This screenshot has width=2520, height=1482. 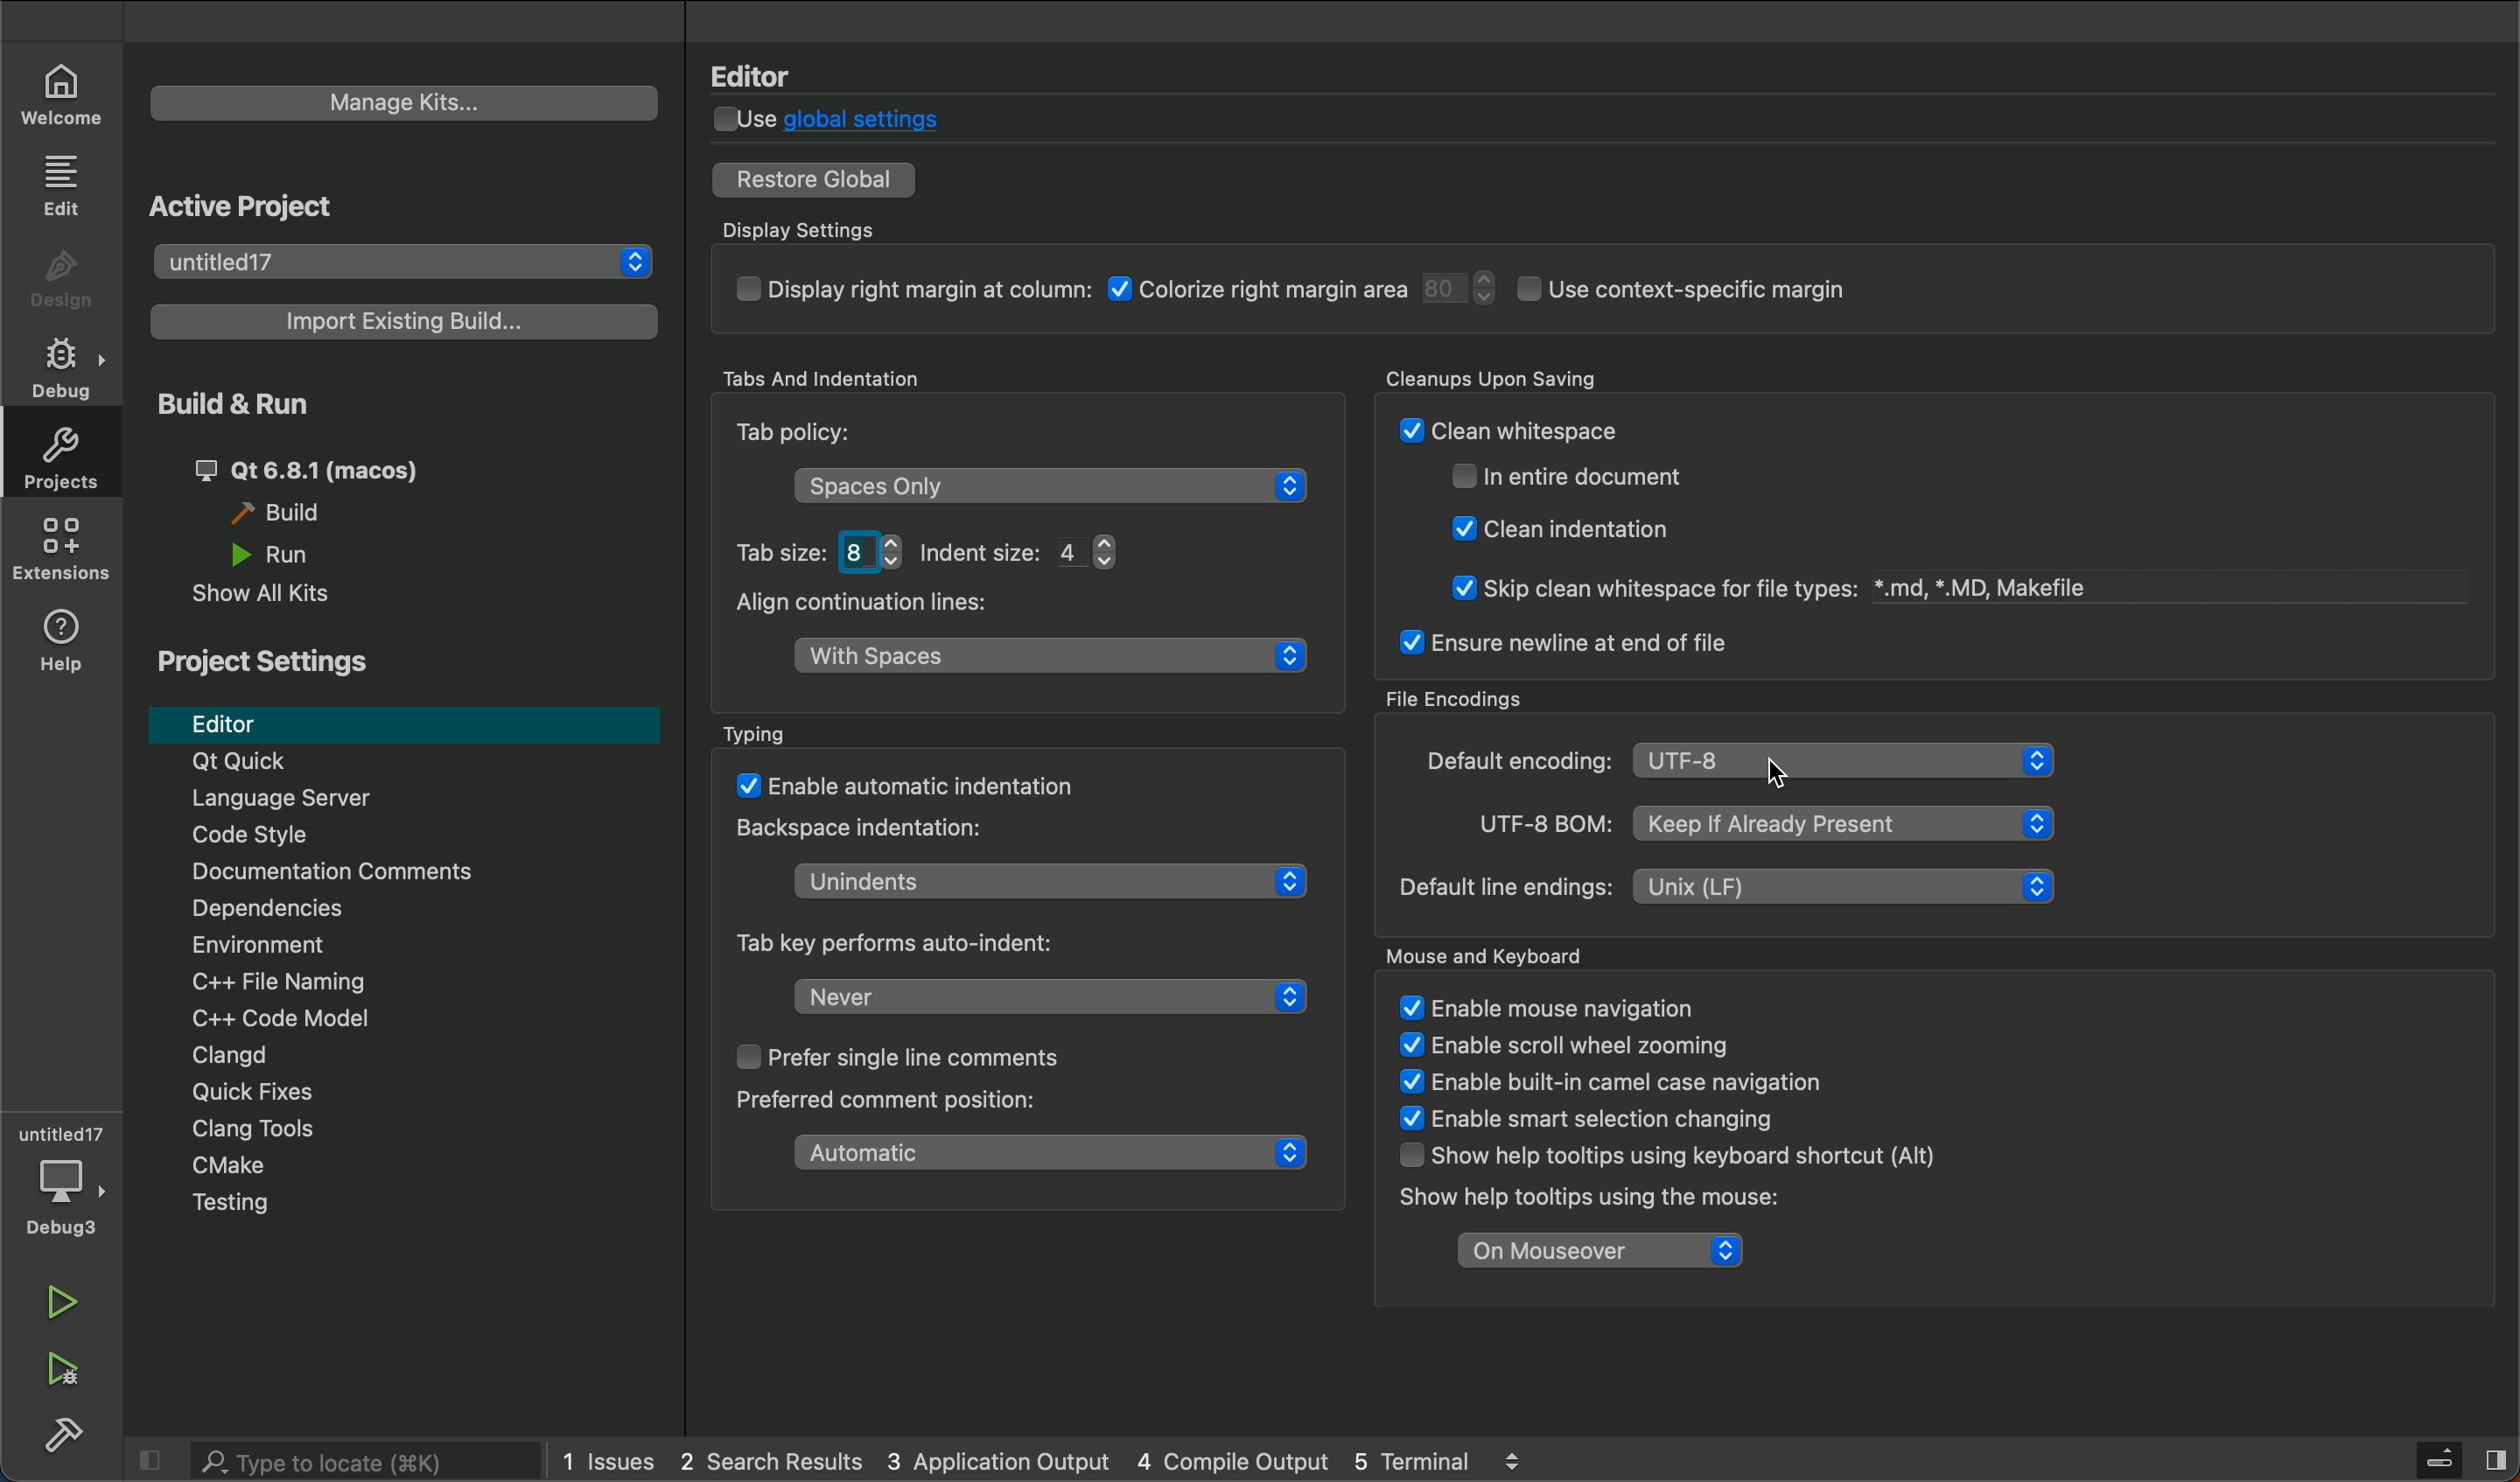 I want to click on manage kits, so click(x=410, y=101).